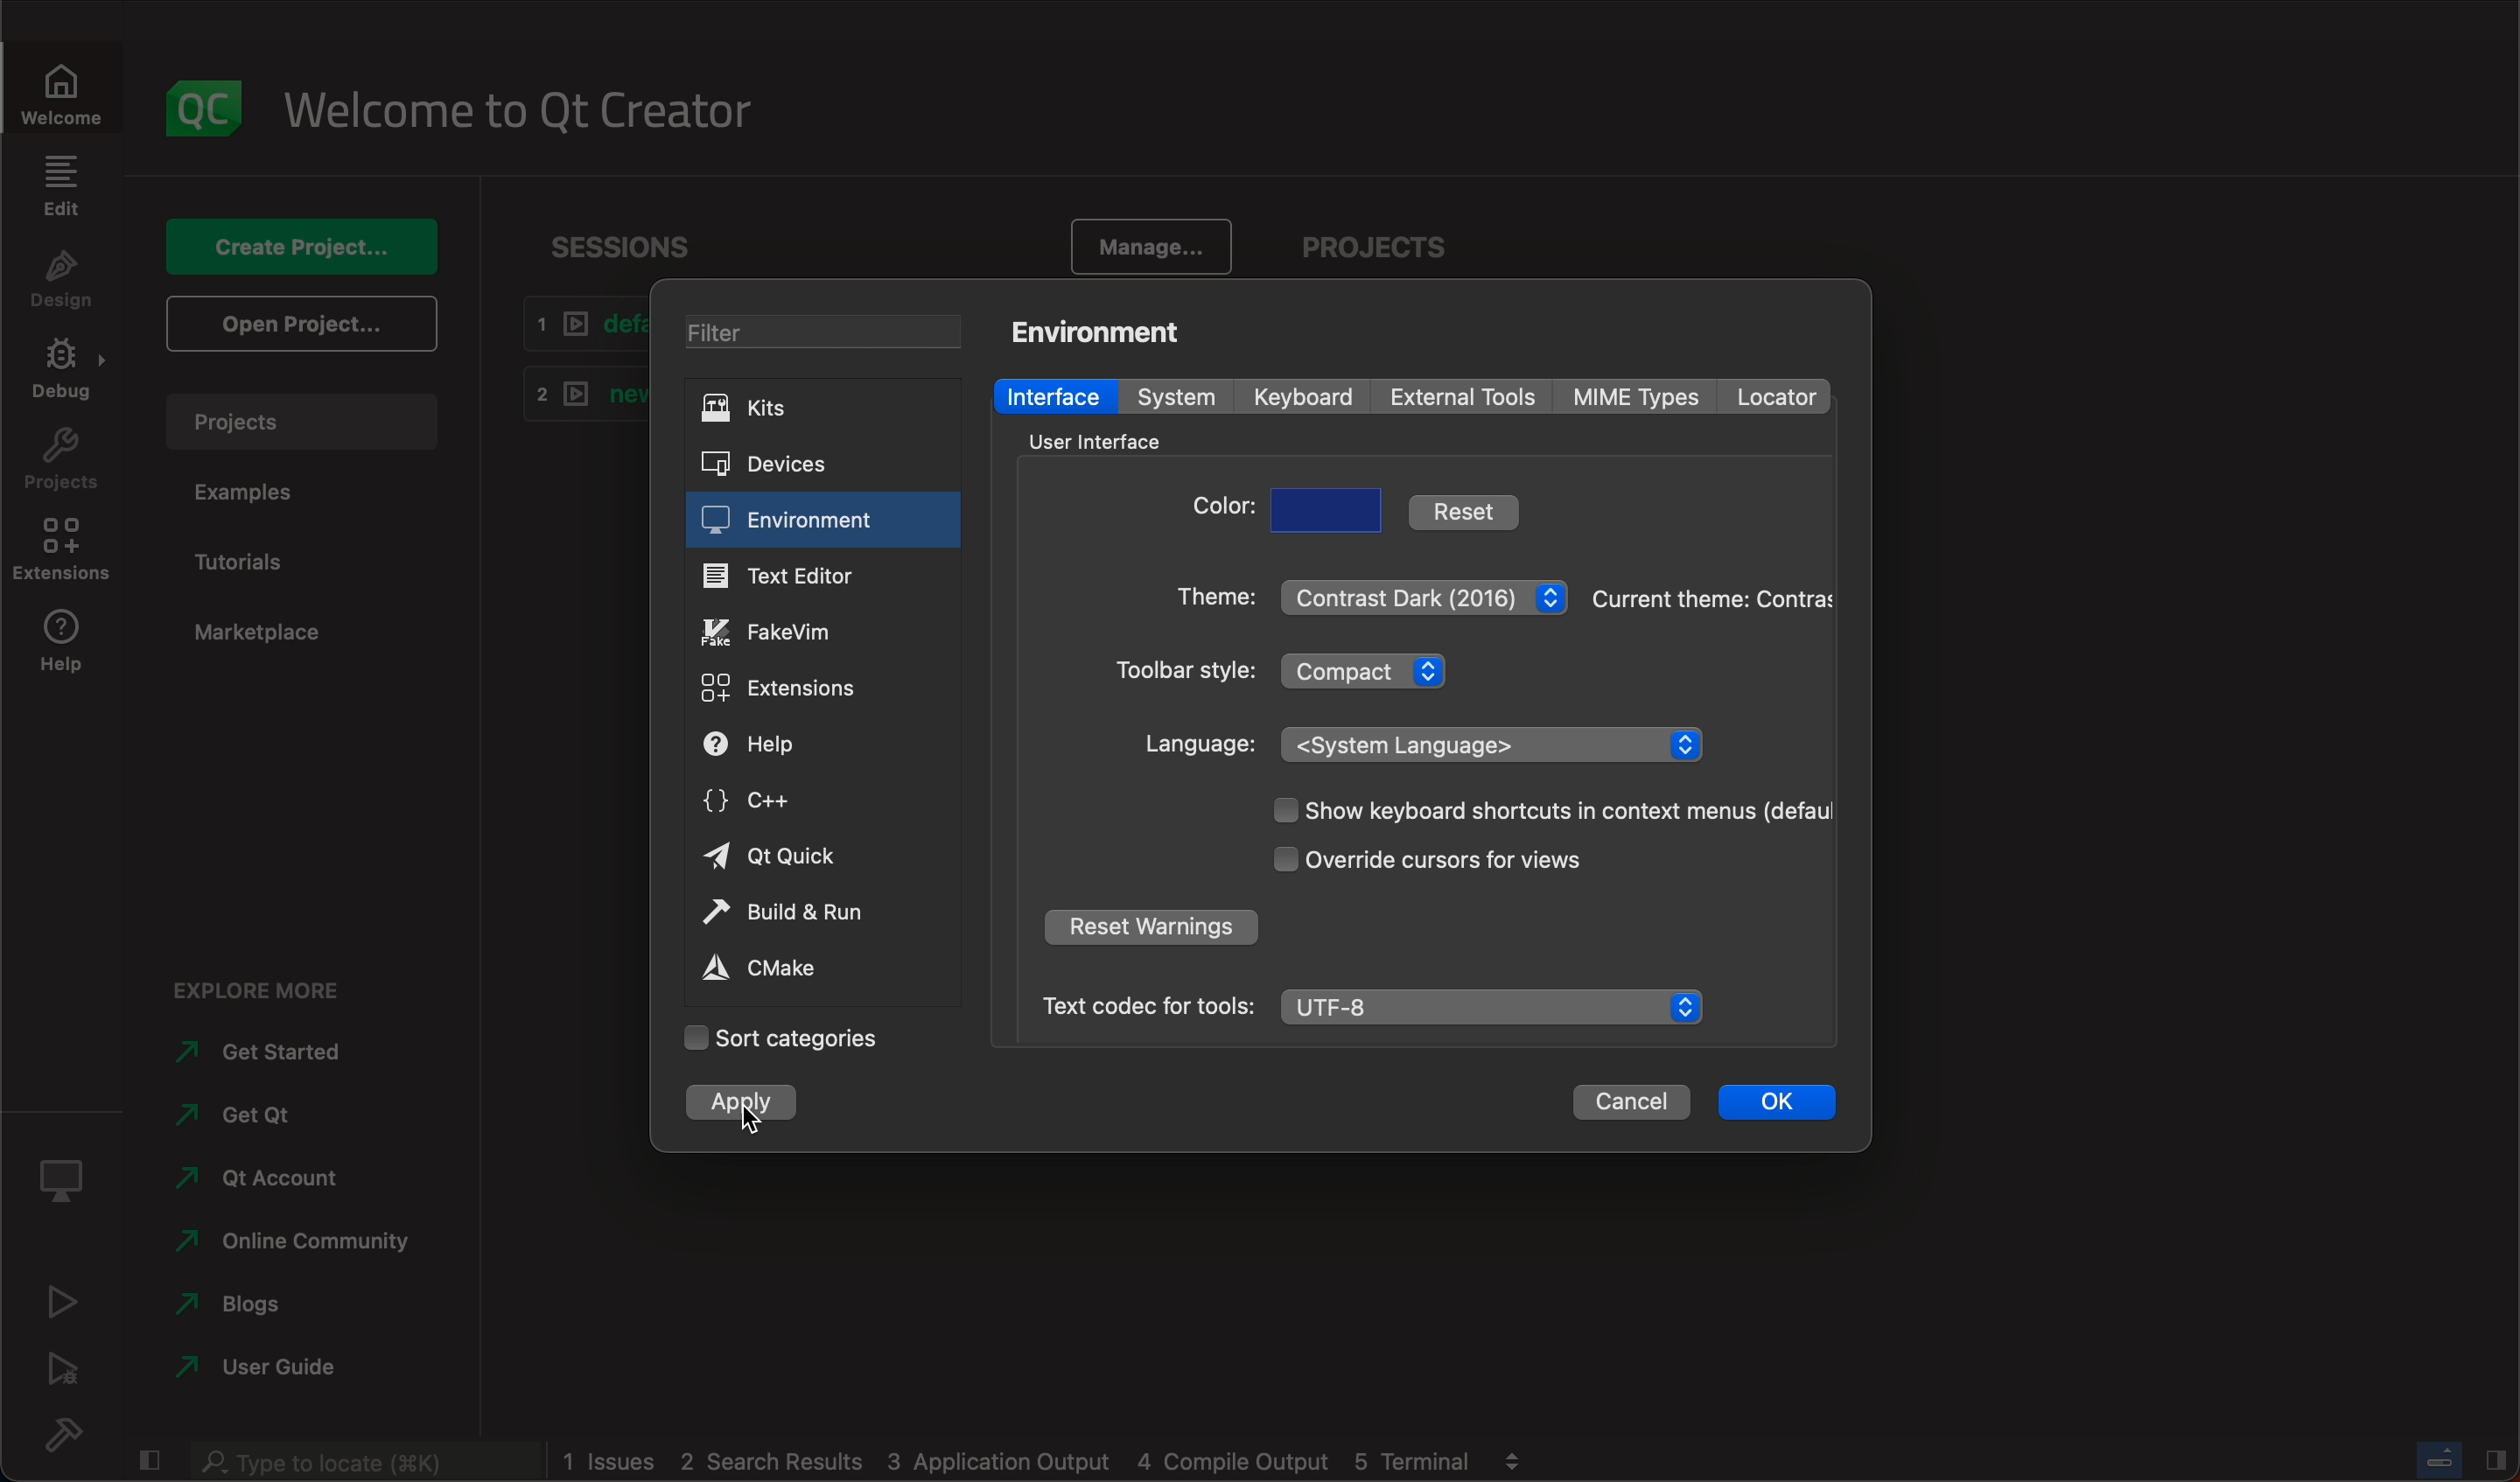 The height and width of the screenshot is (1482, 2520). Describe the element at coordinates (746, 1103) in the screenshot. I see `apply` at that location.